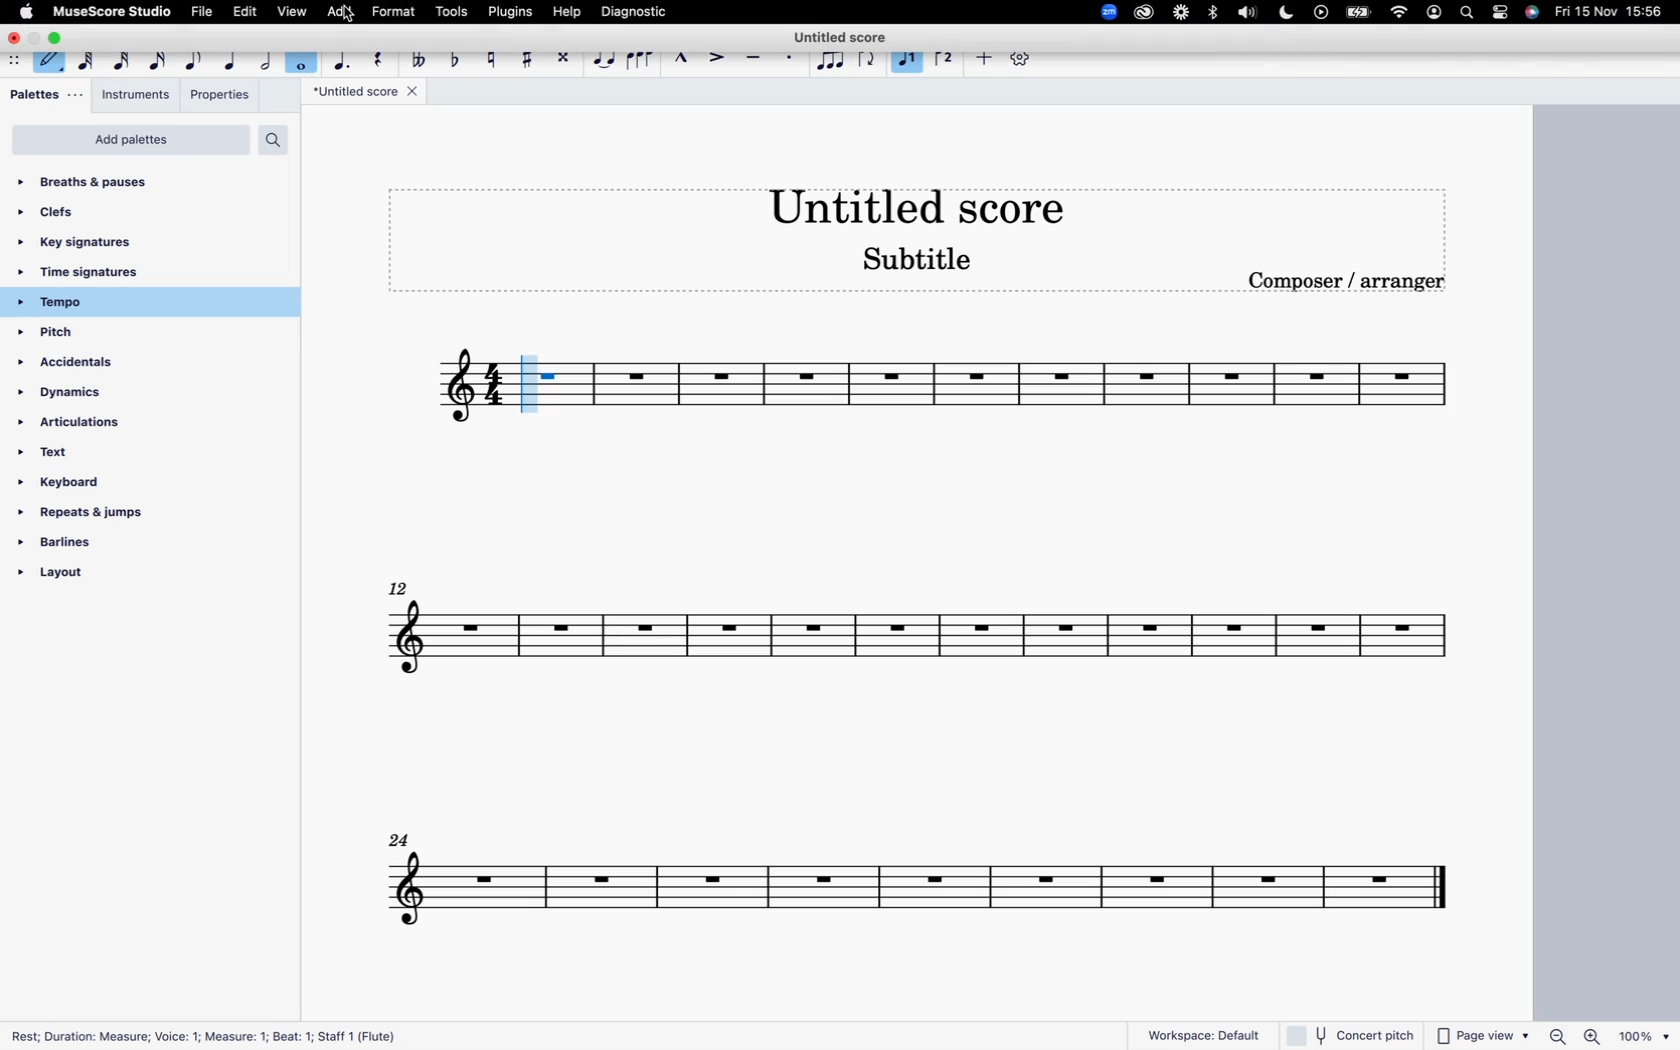 This screenshot has height=1050, width=1680. Describe the element at coordinates (280, 140) in the screenshot. I see `search` at that location.